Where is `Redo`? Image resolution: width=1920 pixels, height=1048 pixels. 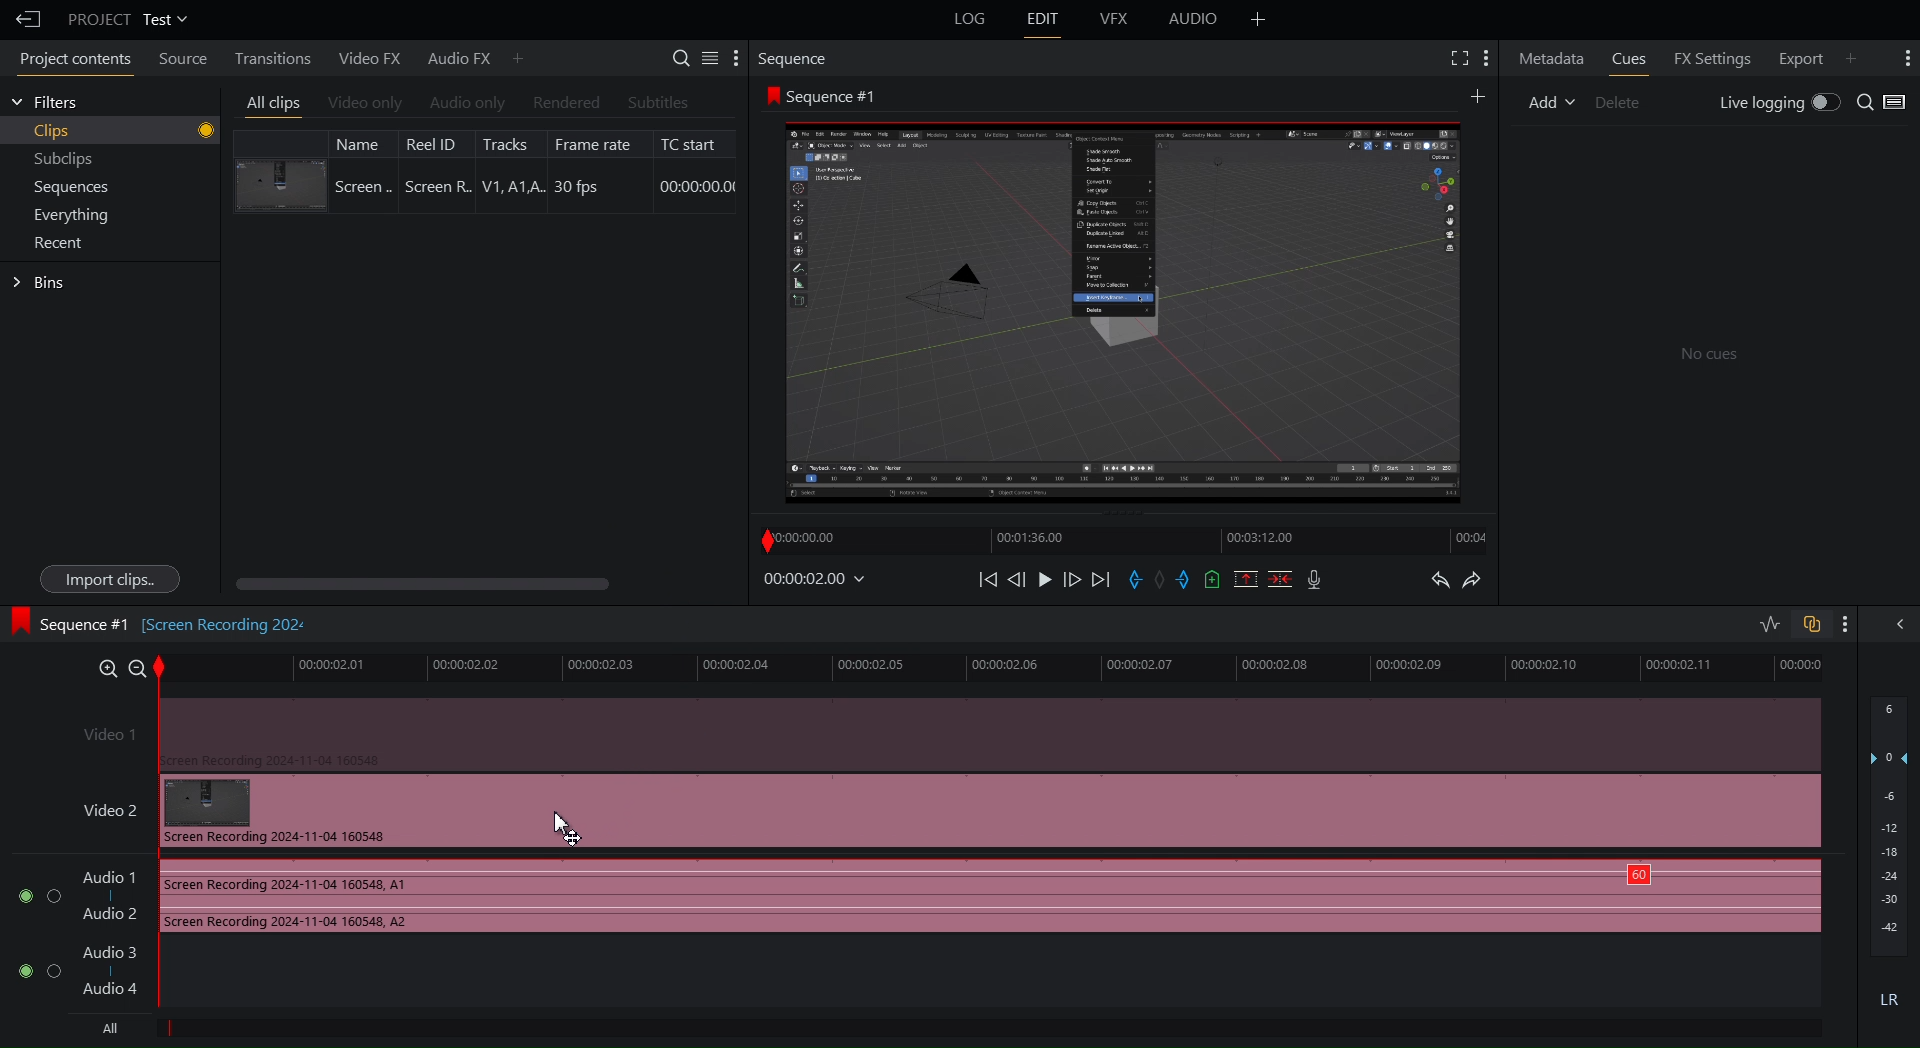 Redo is located at coordinates (1482, 582).